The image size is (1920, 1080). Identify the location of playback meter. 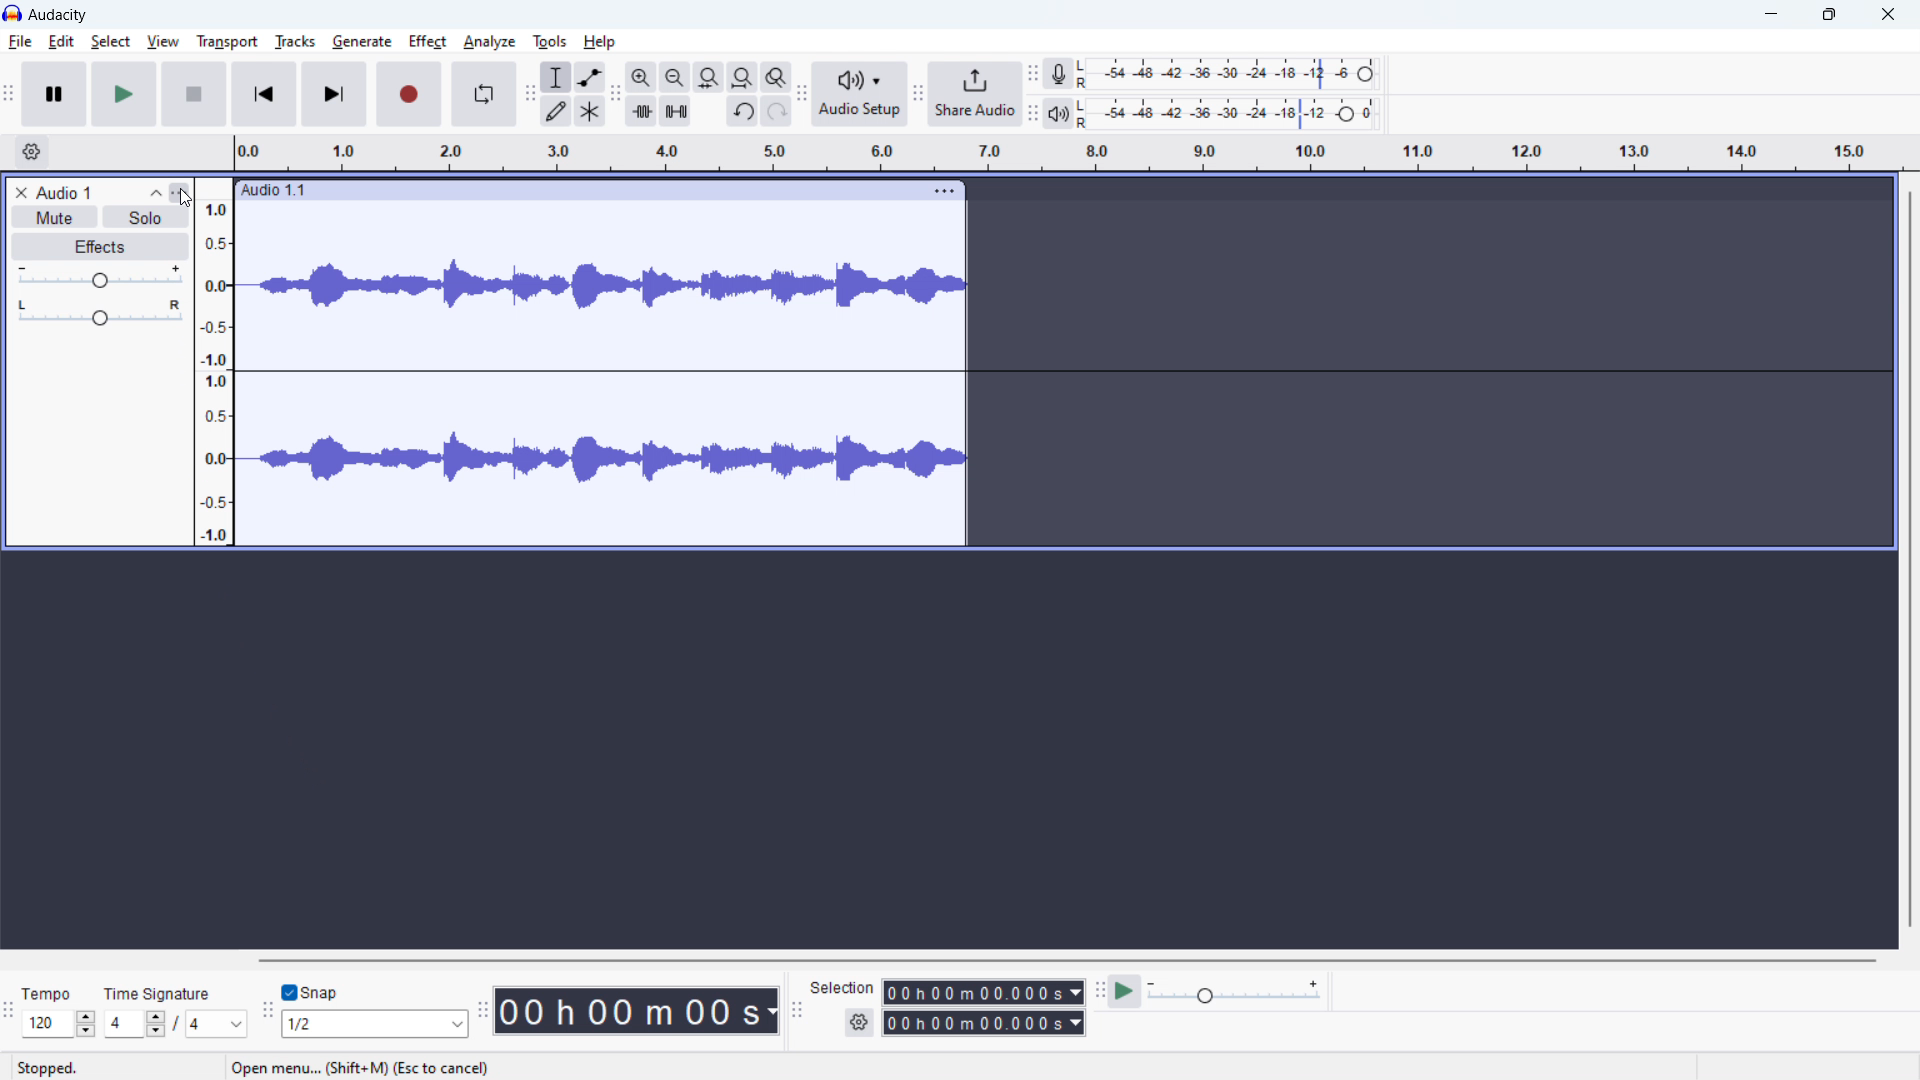
(1062, 114).